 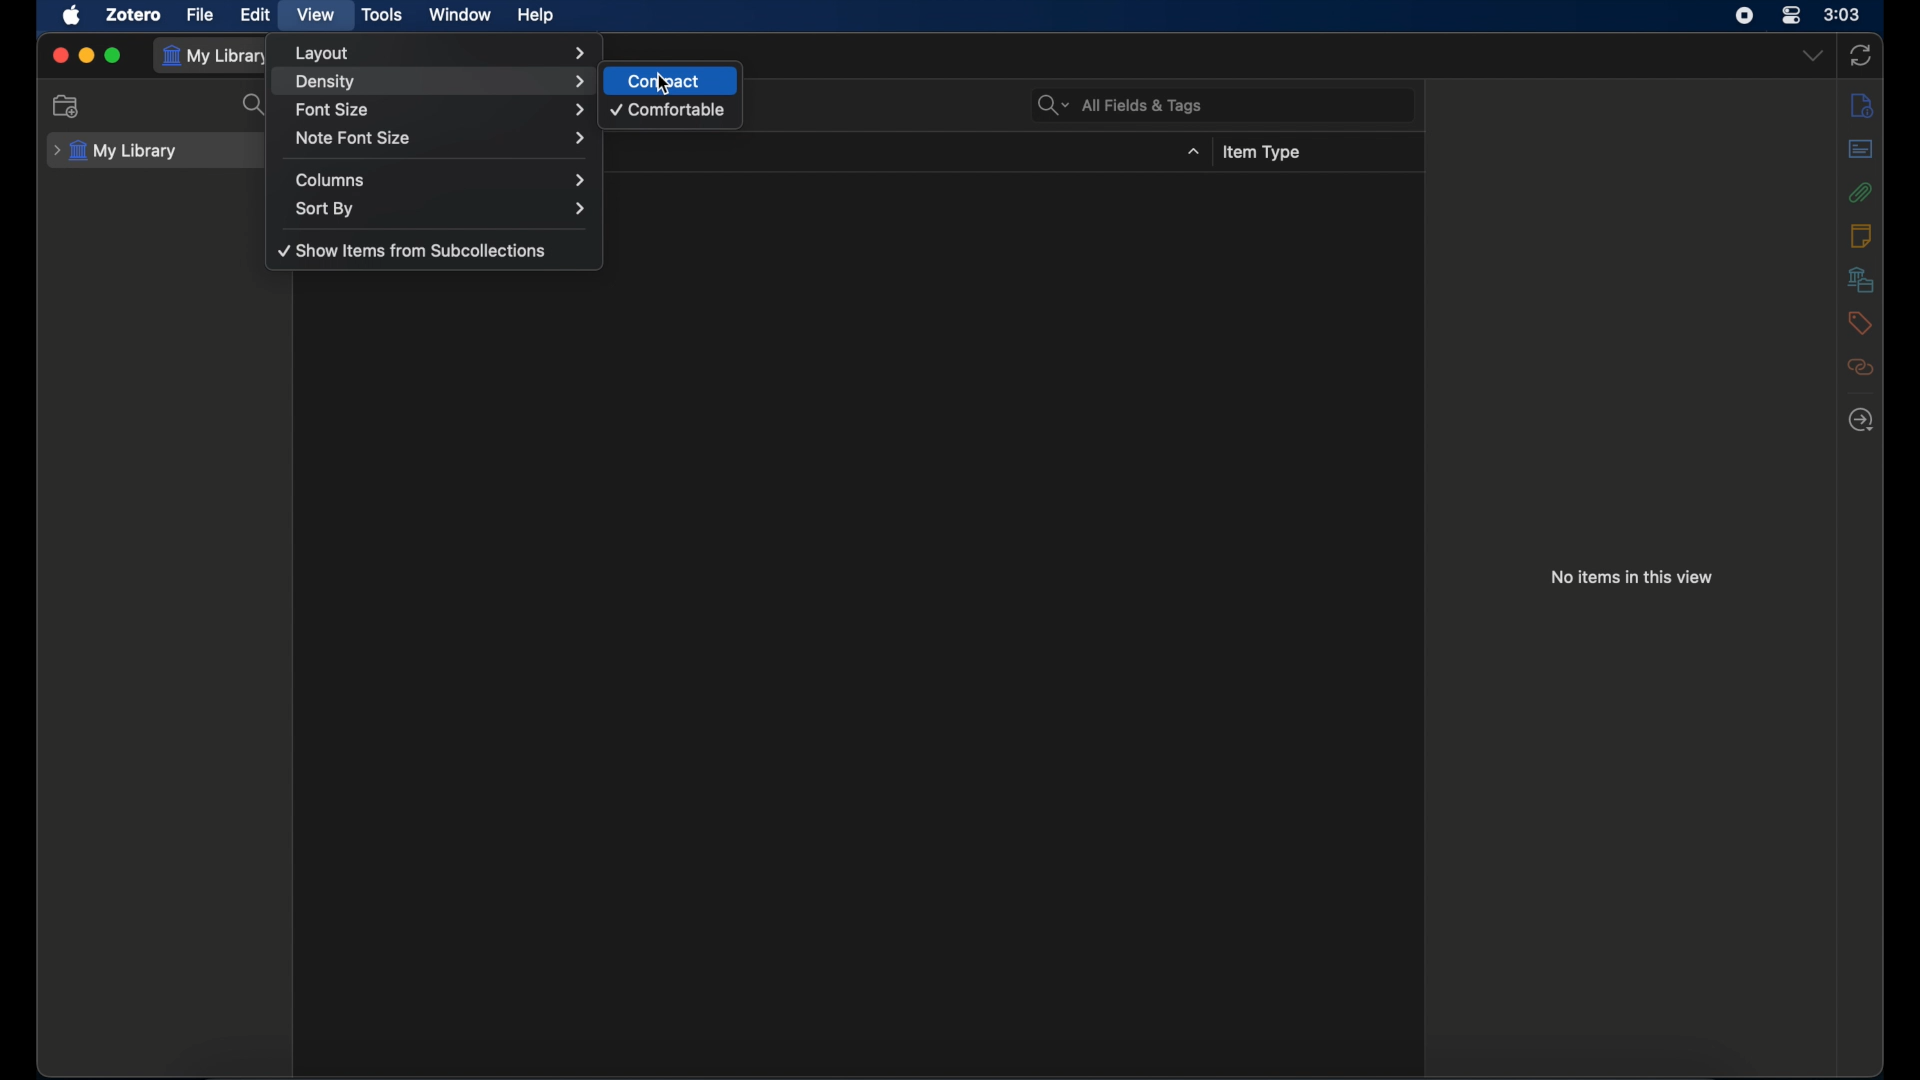 I want to click on locate, so click(x=1861, y=420).